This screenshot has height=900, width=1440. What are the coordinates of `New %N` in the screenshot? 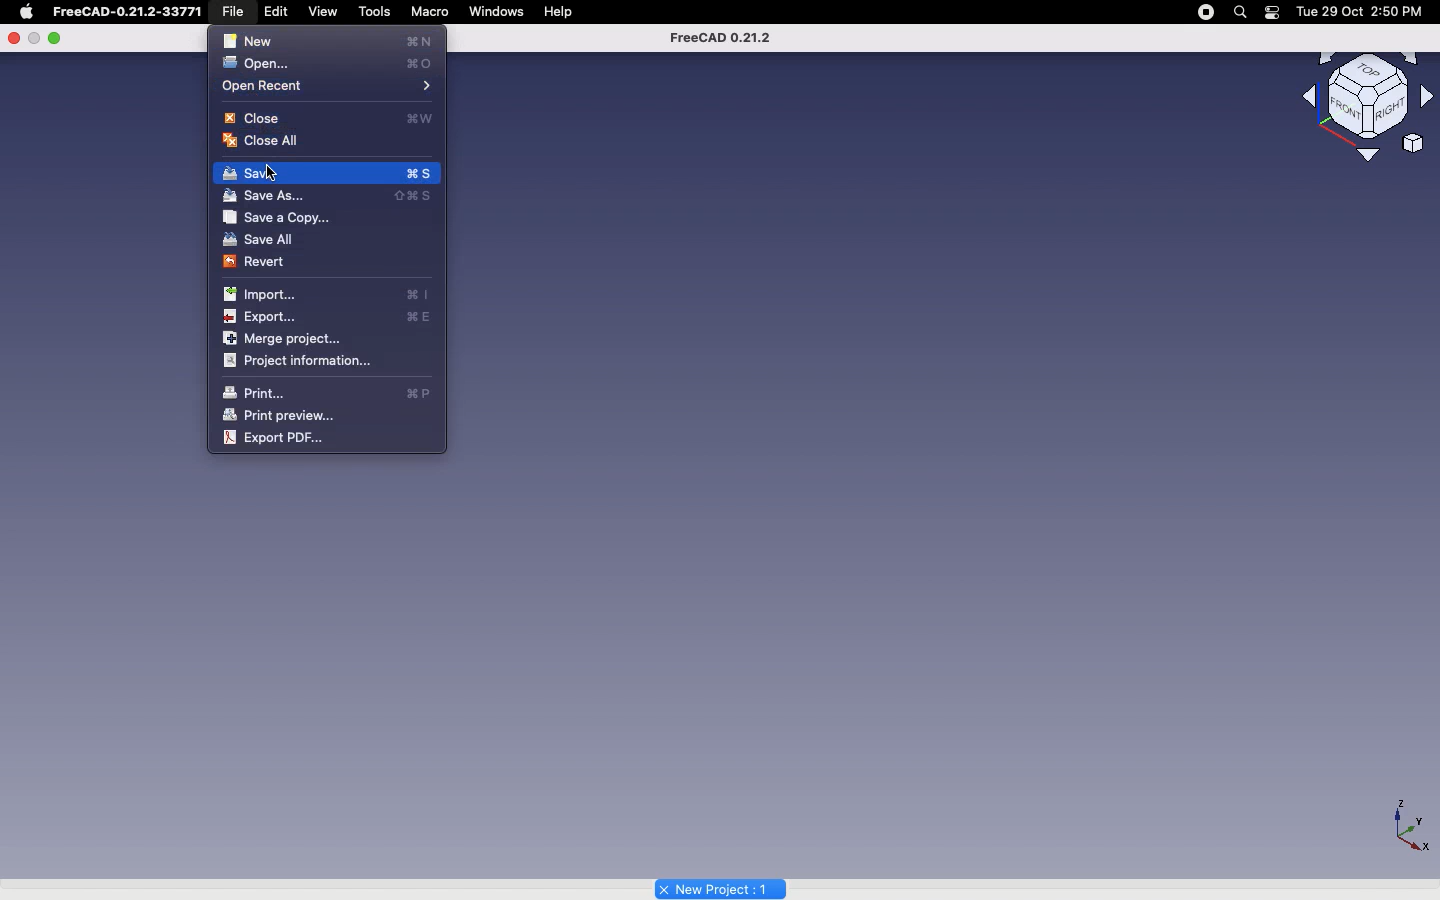 It's located at (329, 40).